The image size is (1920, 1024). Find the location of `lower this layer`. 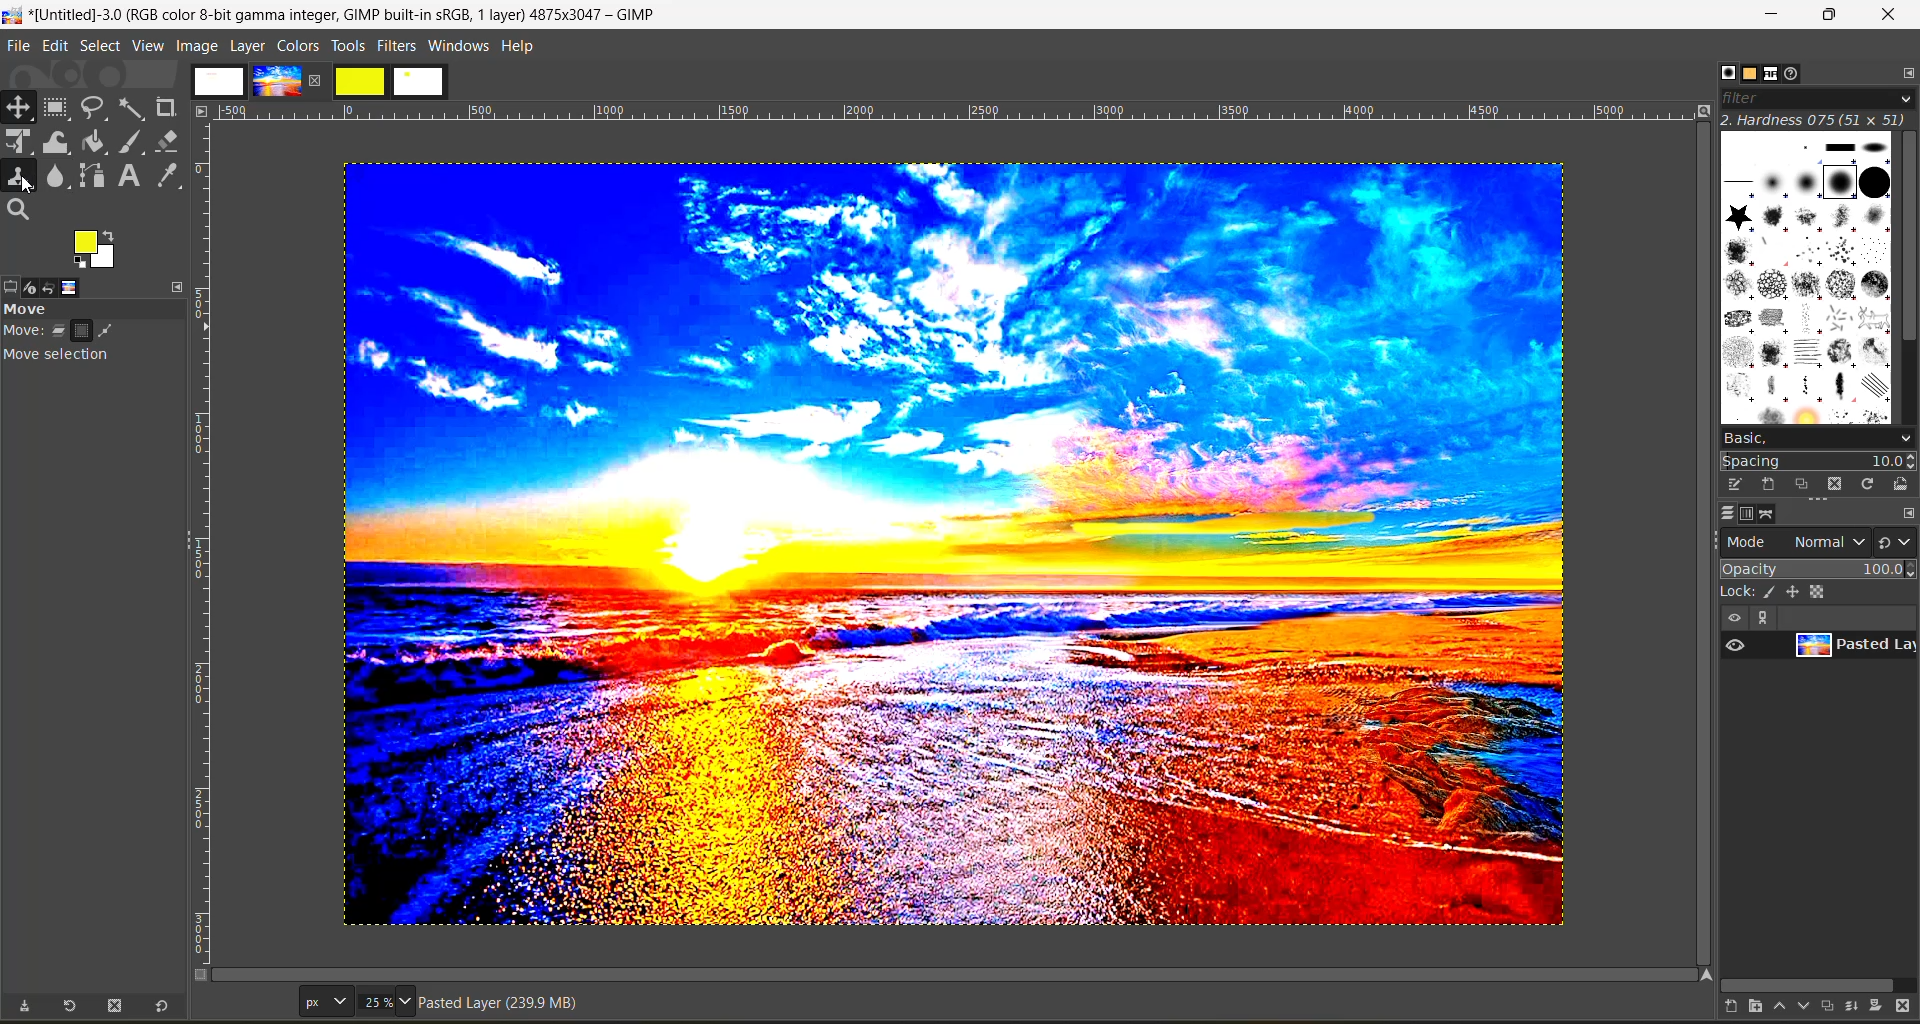

lower this layer is located at coordinates (1798, 1007).